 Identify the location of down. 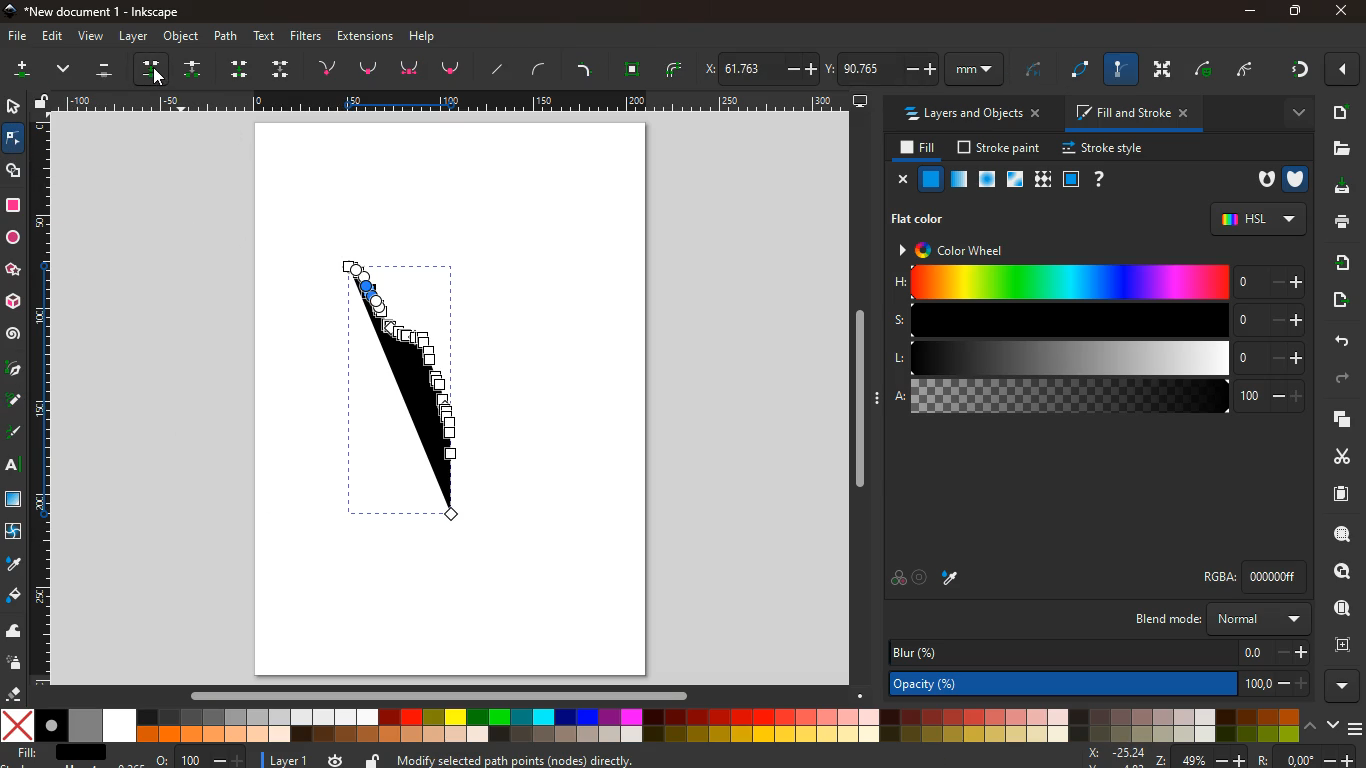
(282, 68).